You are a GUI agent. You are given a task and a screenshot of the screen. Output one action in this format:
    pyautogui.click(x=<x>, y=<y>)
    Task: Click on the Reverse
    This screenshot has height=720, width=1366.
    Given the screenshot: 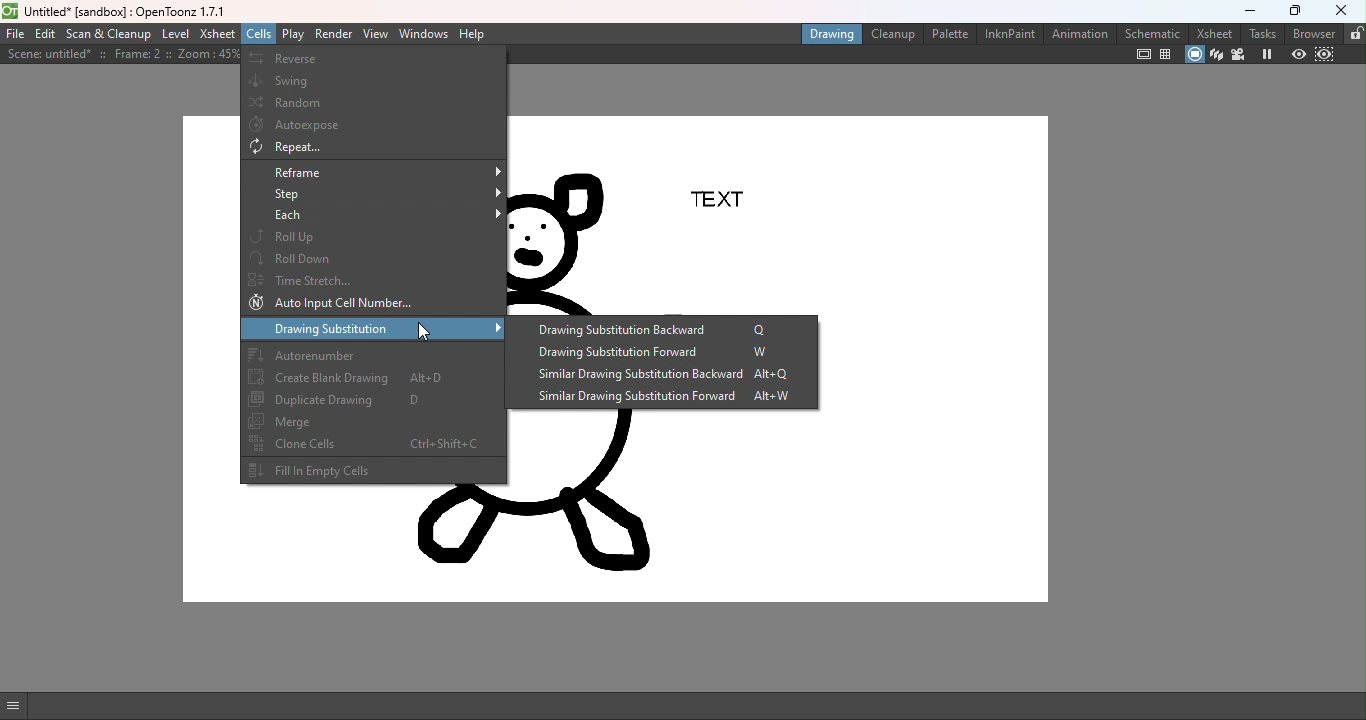 What is the action you would take?
    pyautogui.click(x=373, y=59)
    